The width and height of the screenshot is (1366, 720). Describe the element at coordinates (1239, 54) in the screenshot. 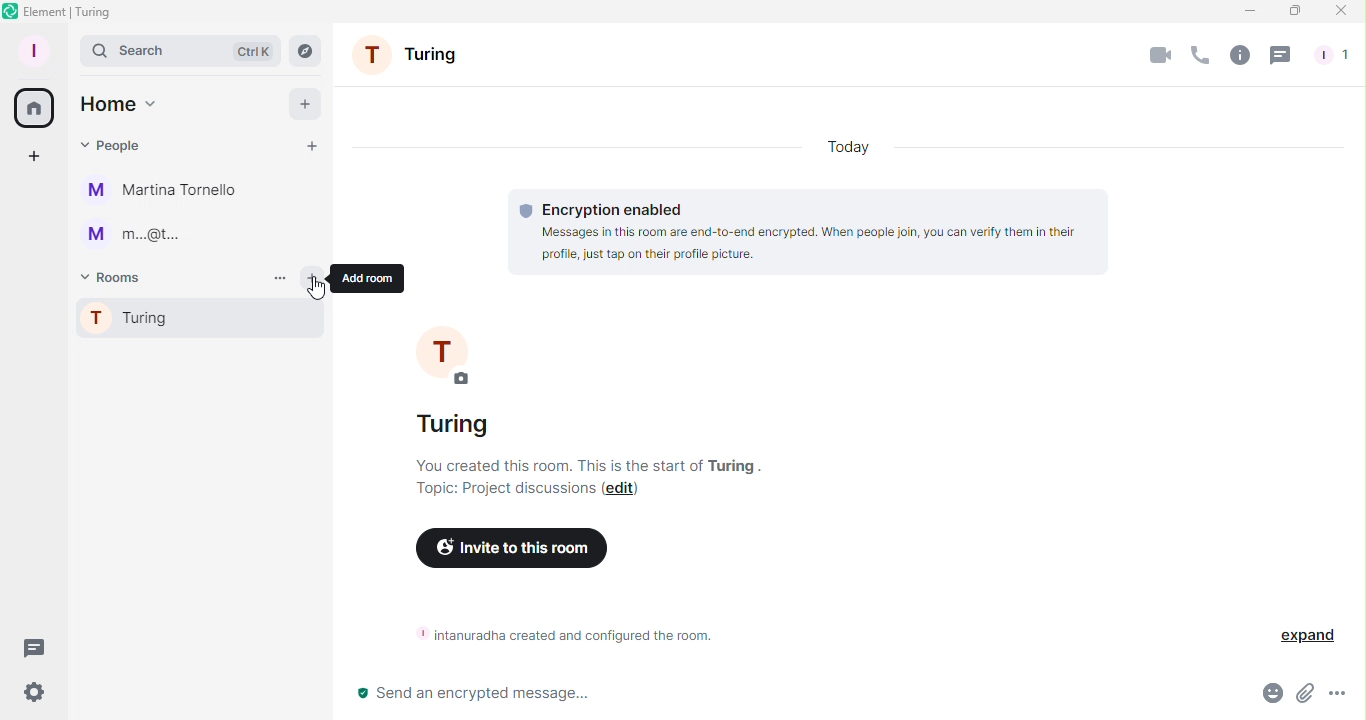

I see `Room info` at that location.